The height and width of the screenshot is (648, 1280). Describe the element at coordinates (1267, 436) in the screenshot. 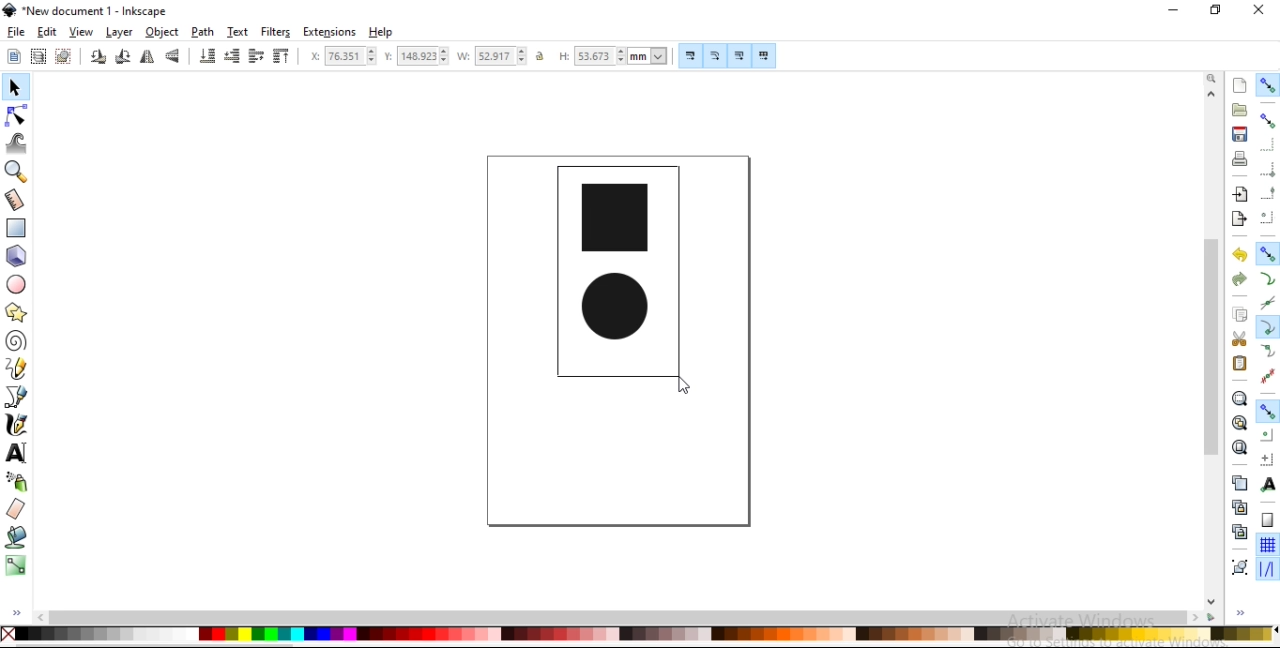

I see `snap centers of objects` at that location.